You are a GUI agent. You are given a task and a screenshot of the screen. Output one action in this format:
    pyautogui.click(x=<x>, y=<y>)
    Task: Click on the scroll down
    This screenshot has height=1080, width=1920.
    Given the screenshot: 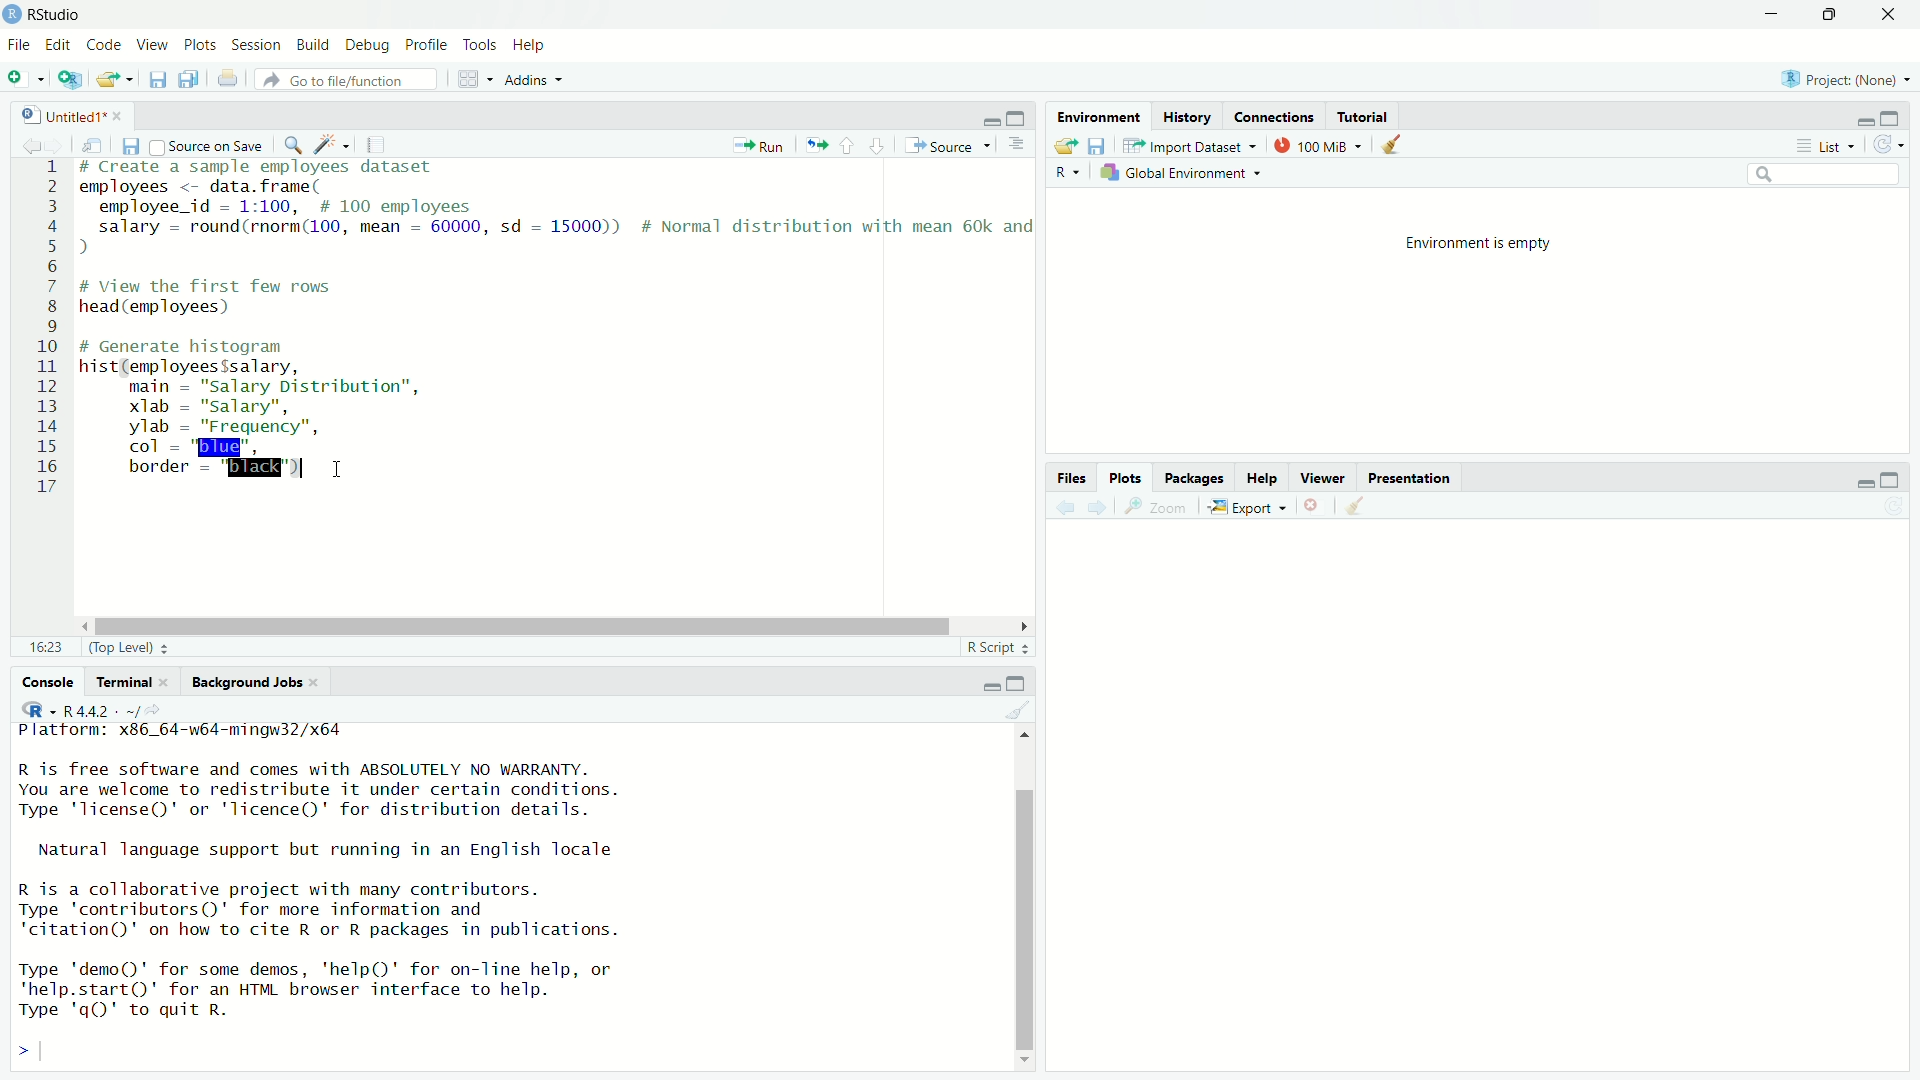 What is the action you would take?
    pyautogui.click(x=1026, y=1058)
    